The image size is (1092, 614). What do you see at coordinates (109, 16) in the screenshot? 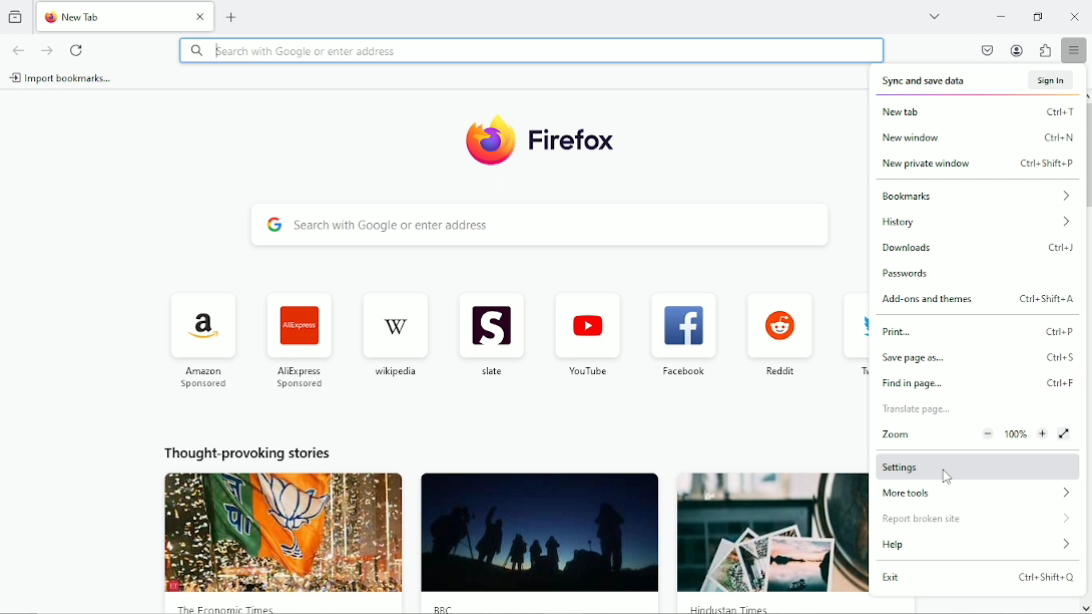
I see `New Tab` at bounding box center [109, 16].